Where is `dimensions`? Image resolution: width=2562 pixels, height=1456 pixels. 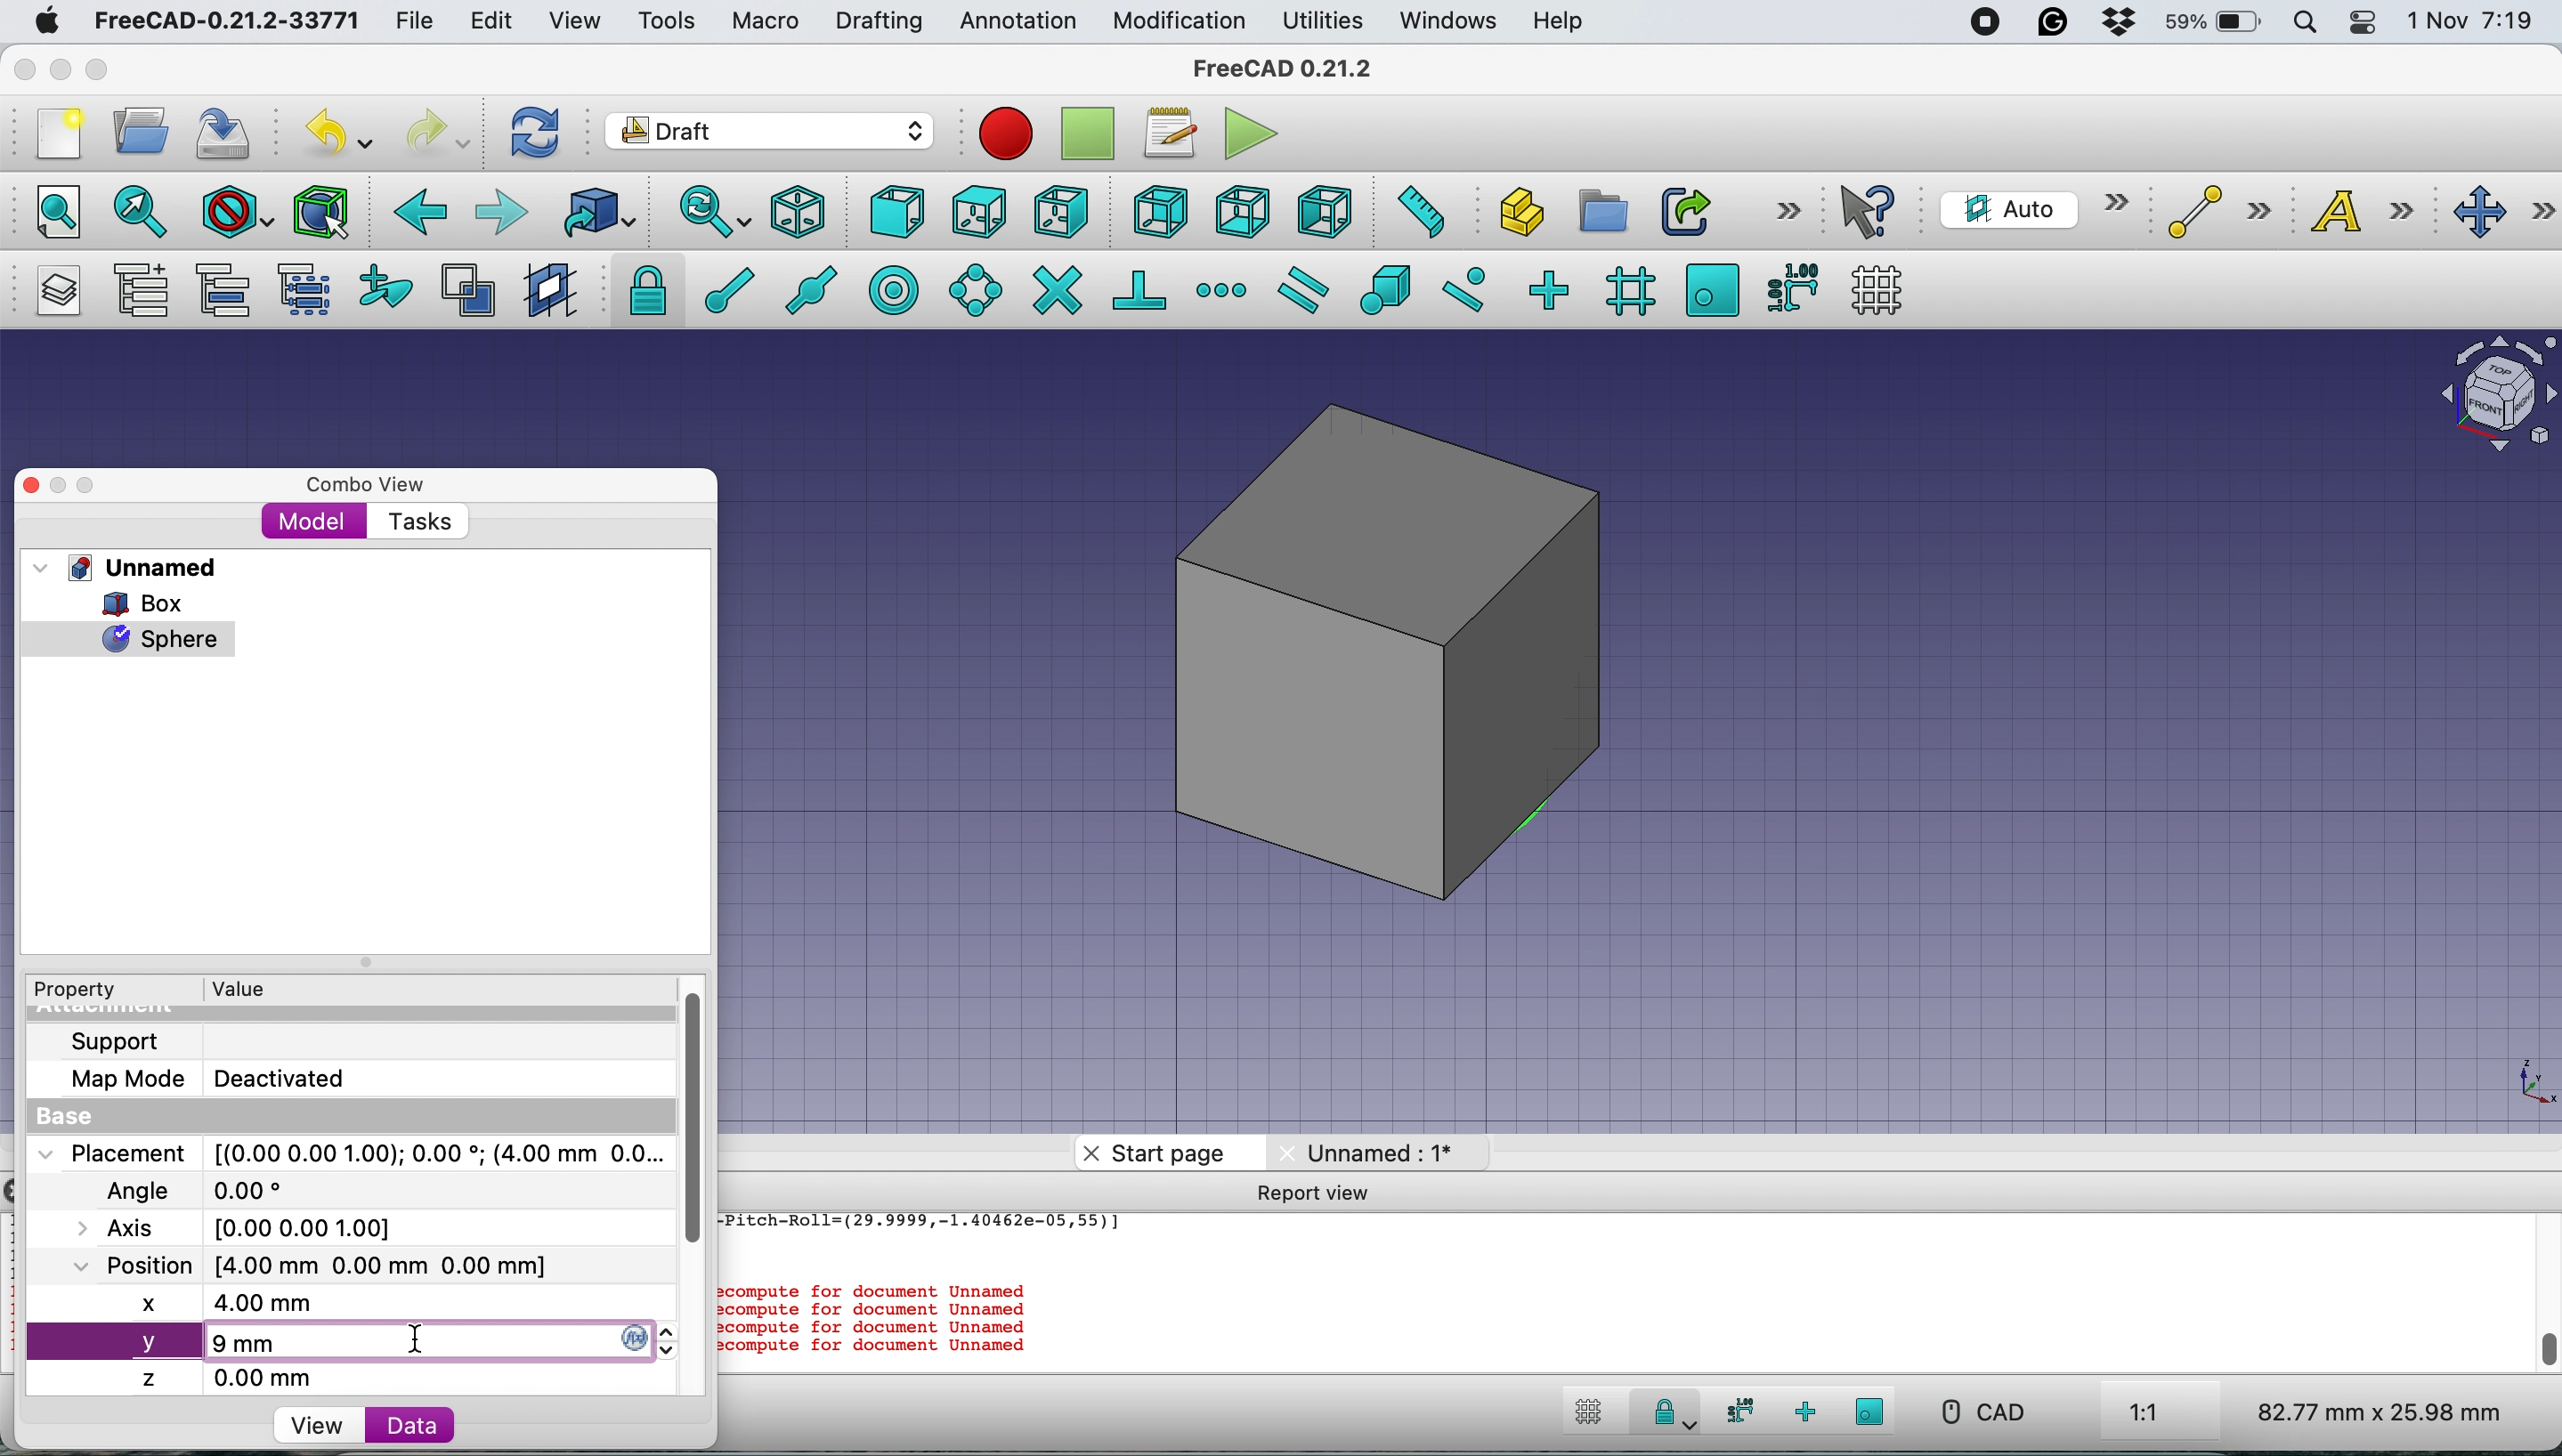 dimensions is located at coordinates (2374, 1411).